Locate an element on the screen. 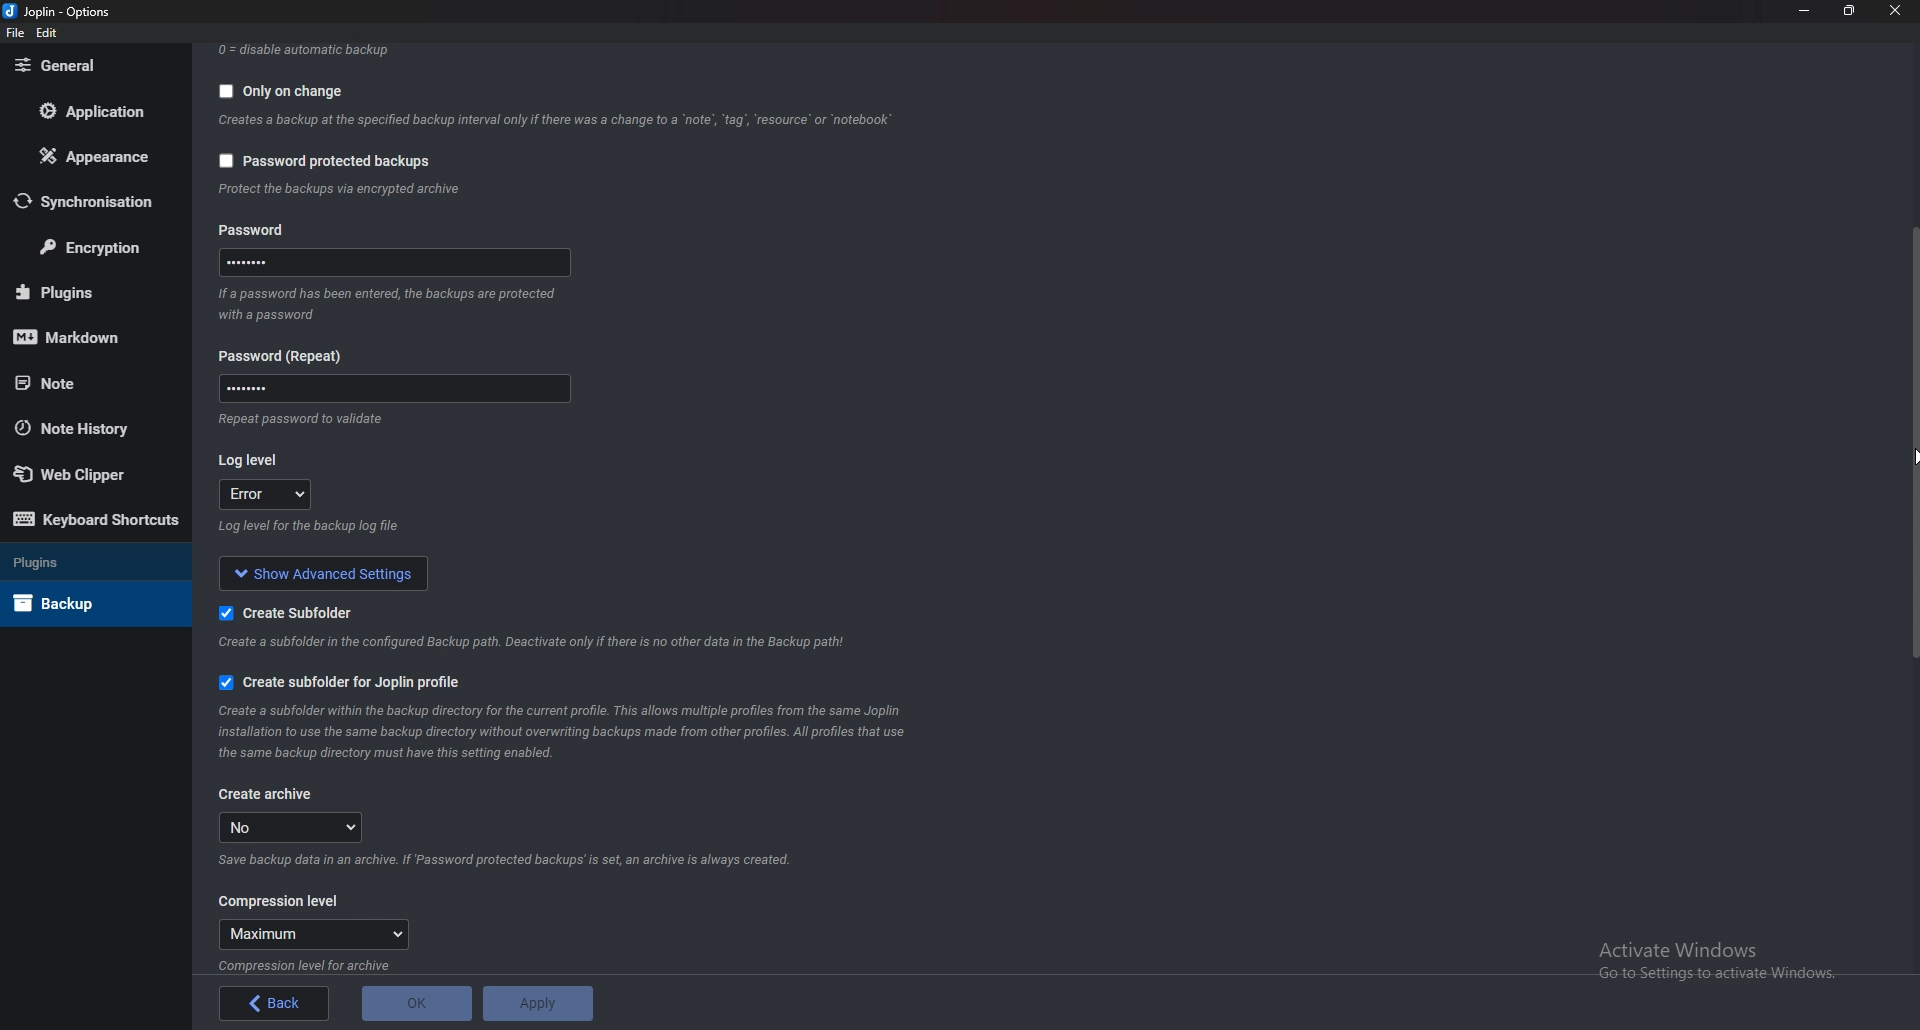 Image resolution: width=1920 pixels, height=1030 pixels. Apply is located at coordinates (536, 1001).